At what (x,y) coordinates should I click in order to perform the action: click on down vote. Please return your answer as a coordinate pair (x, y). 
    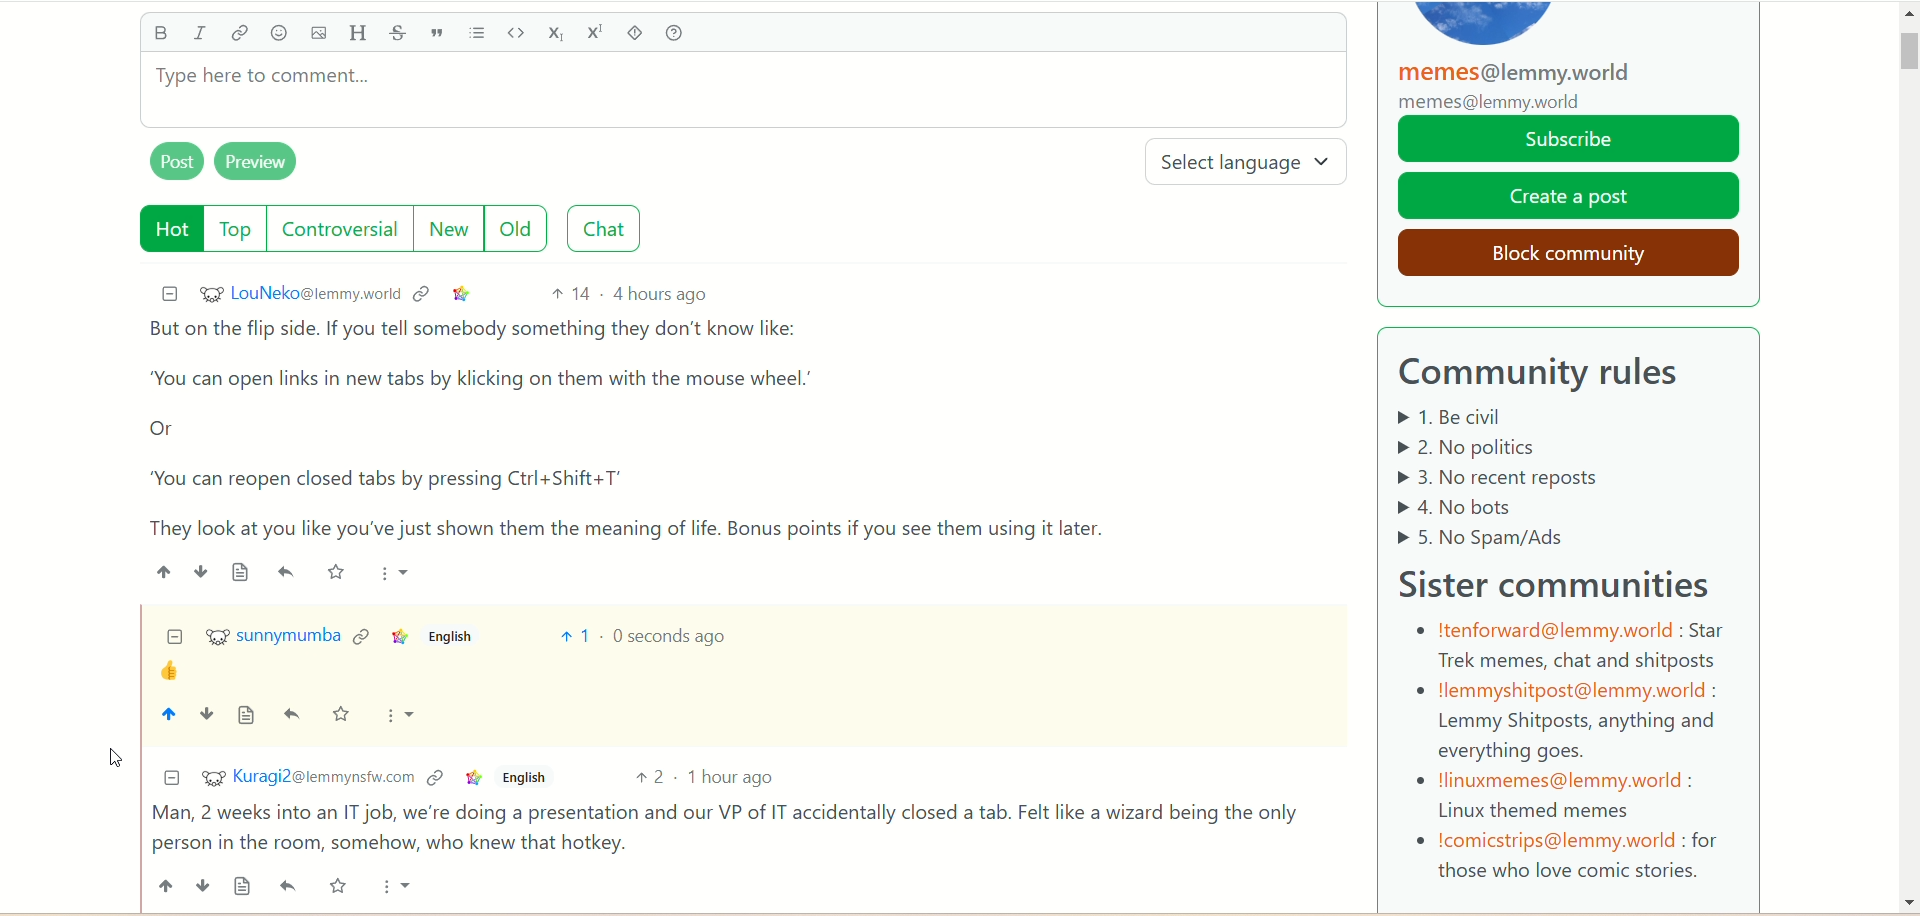
    Looking at the image, I should click on (203, 883).